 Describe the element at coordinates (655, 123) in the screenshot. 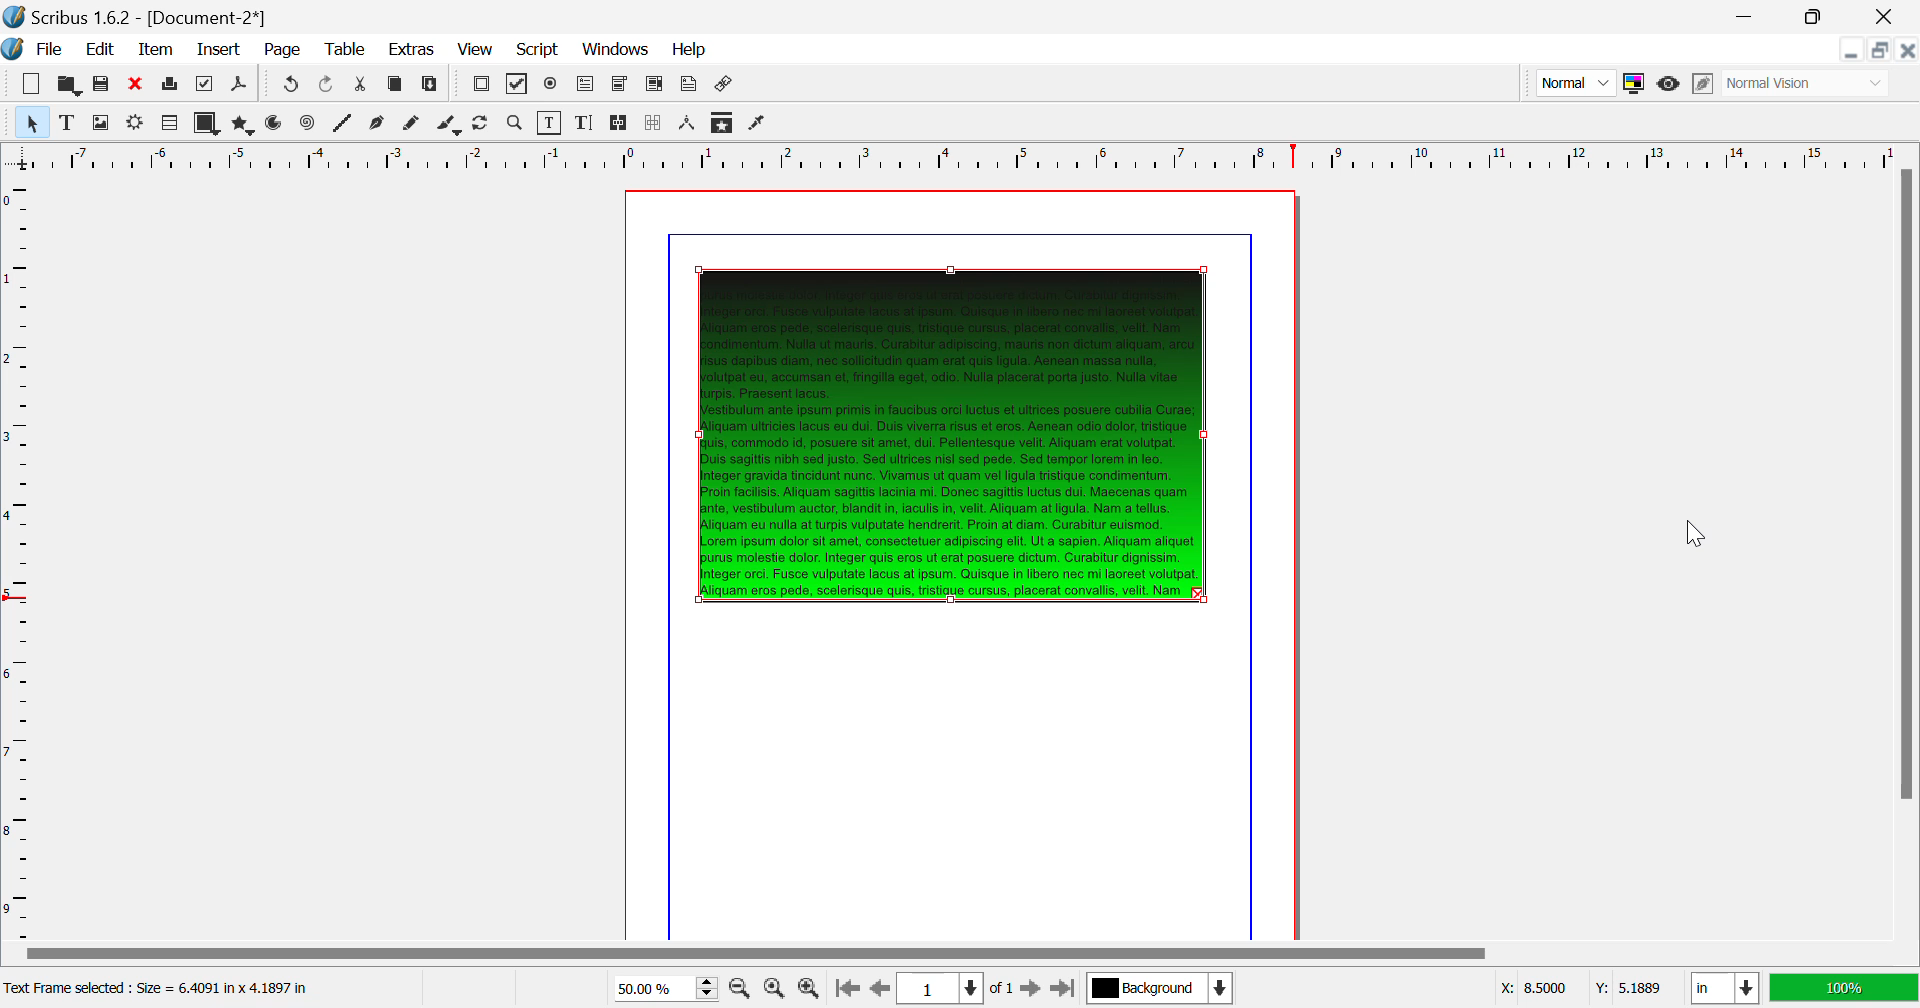

I see `Delink Frames` at that location.